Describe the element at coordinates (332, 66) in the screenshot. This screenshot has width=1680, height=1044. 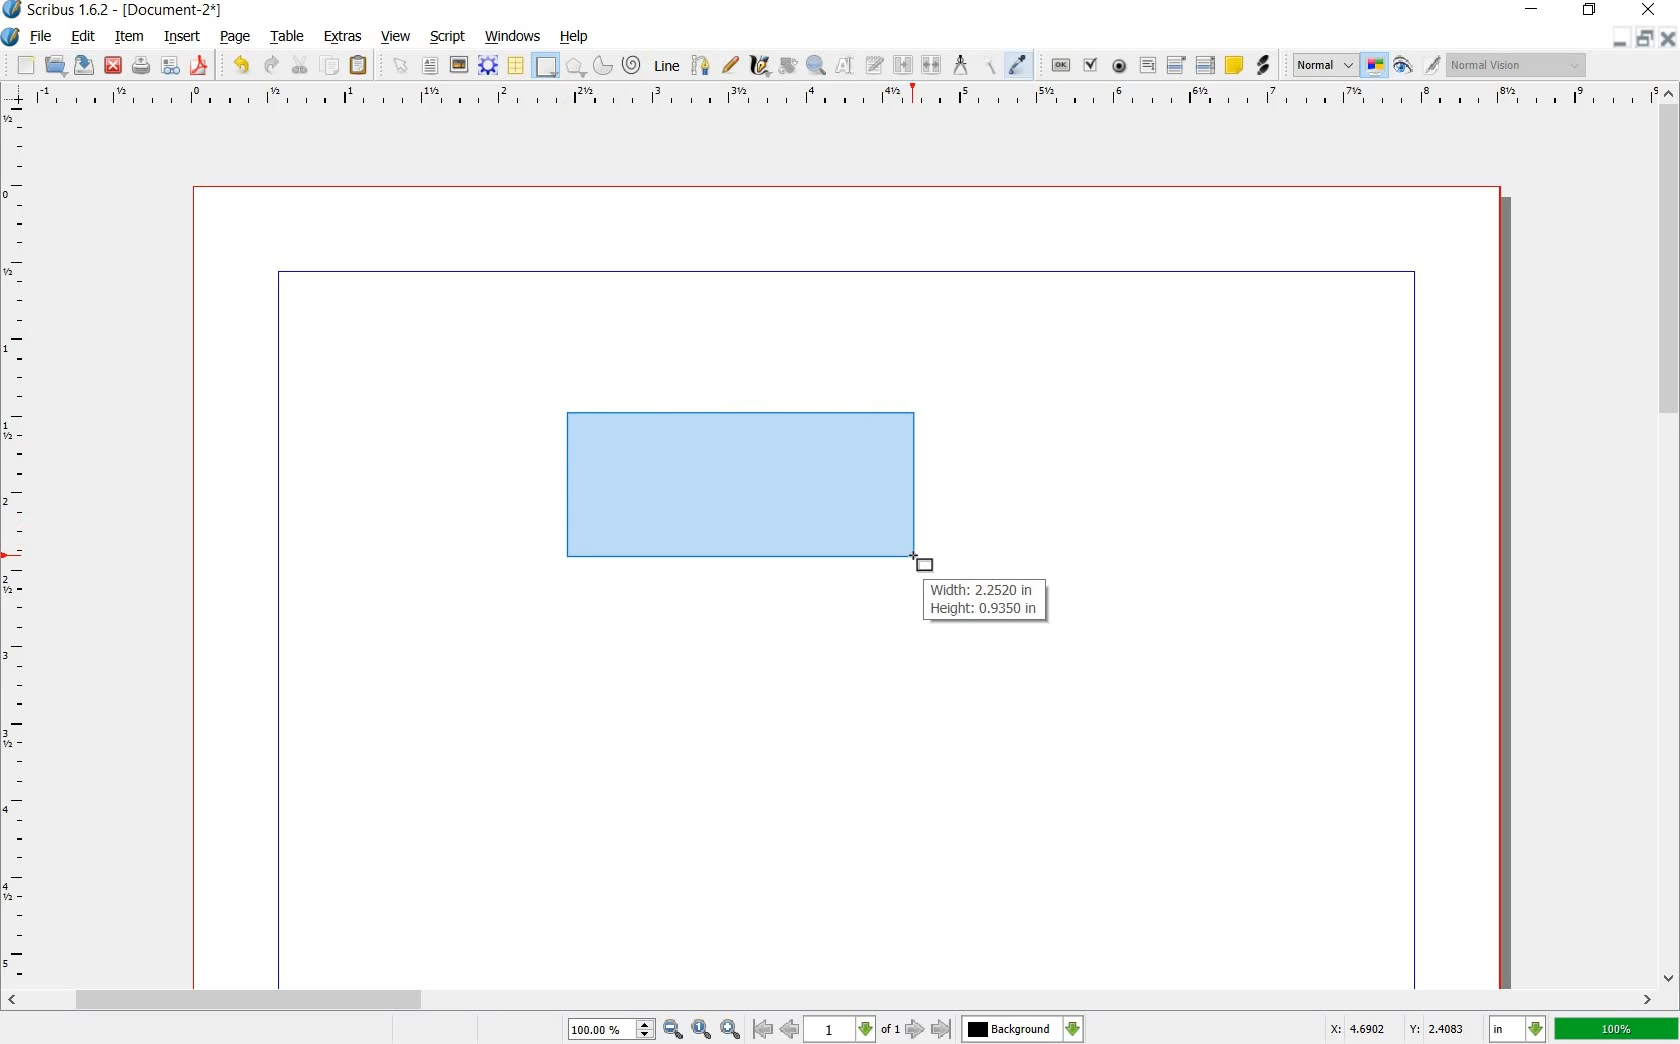
I see `COPY` at that location.